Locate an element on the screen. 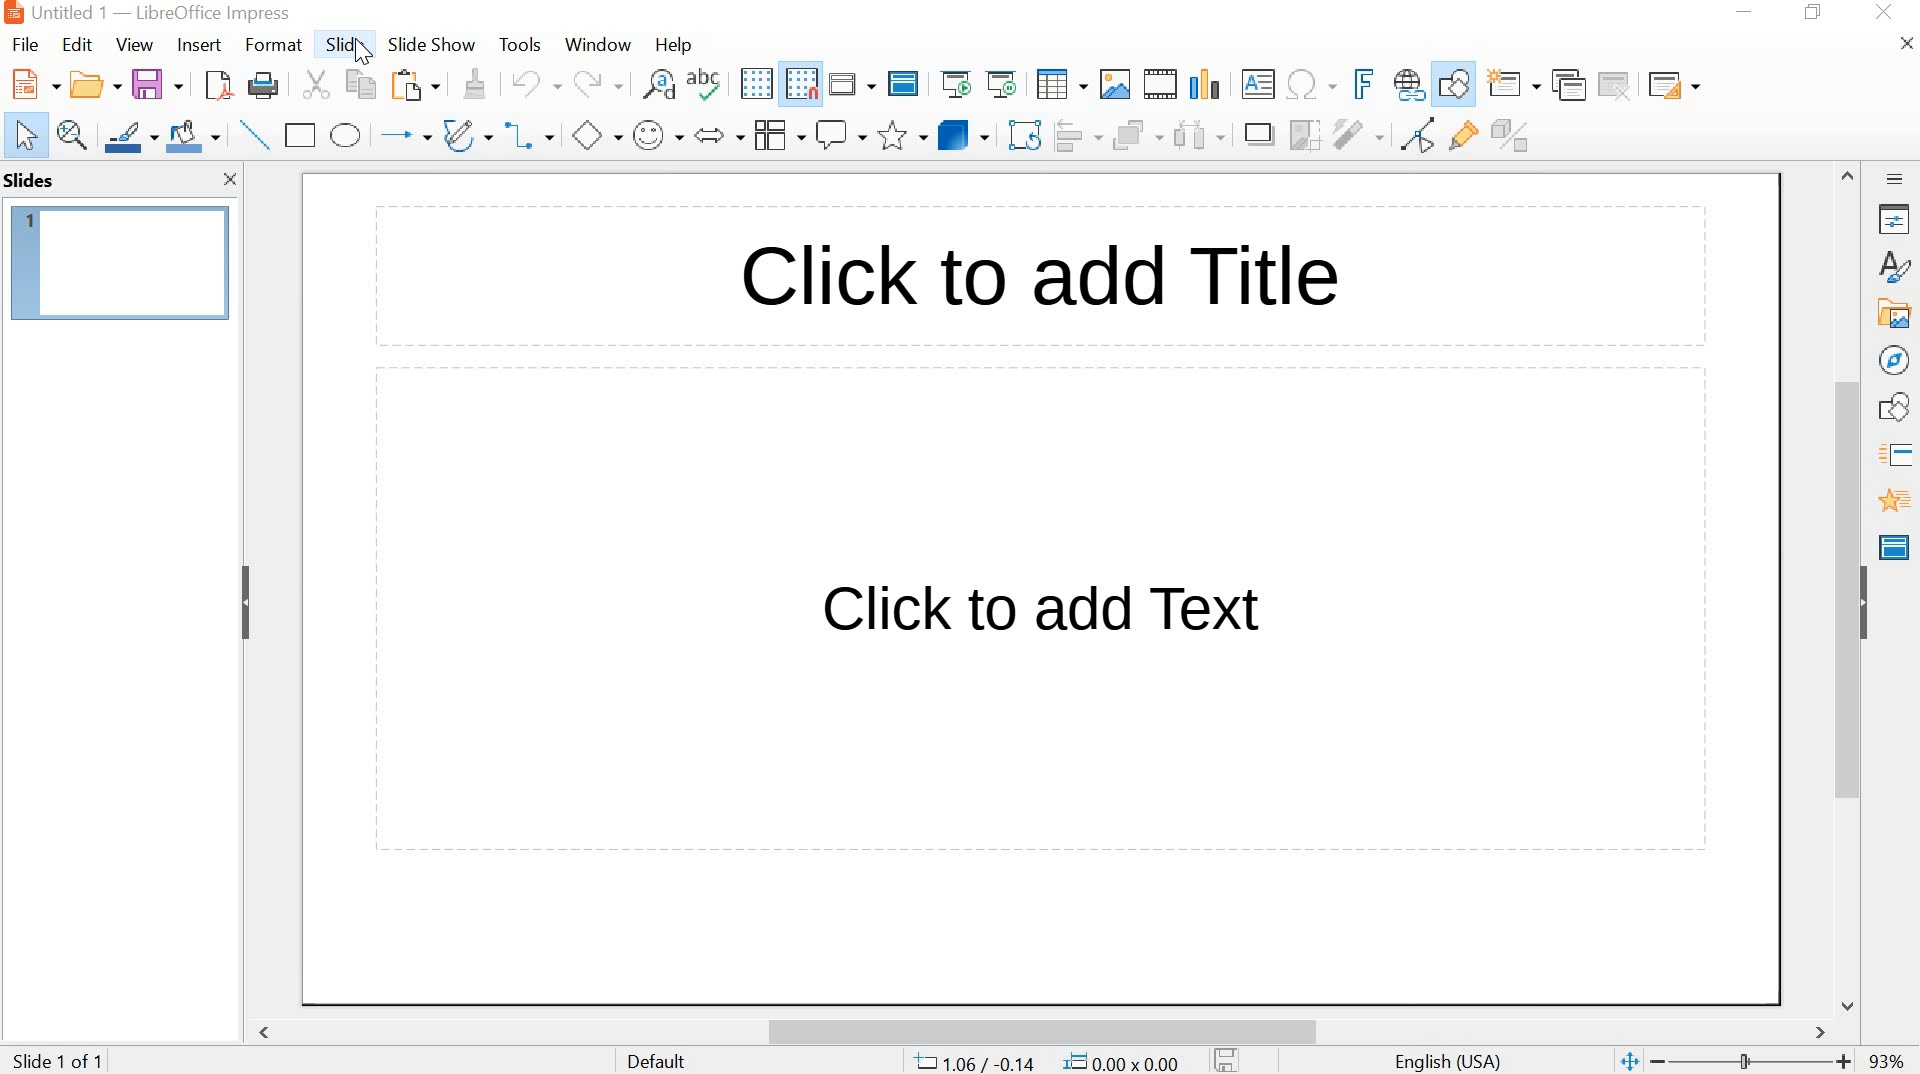 This screenshot has width=1920, height=1074. MINIMIZE is located at coordinates (1747, 12).